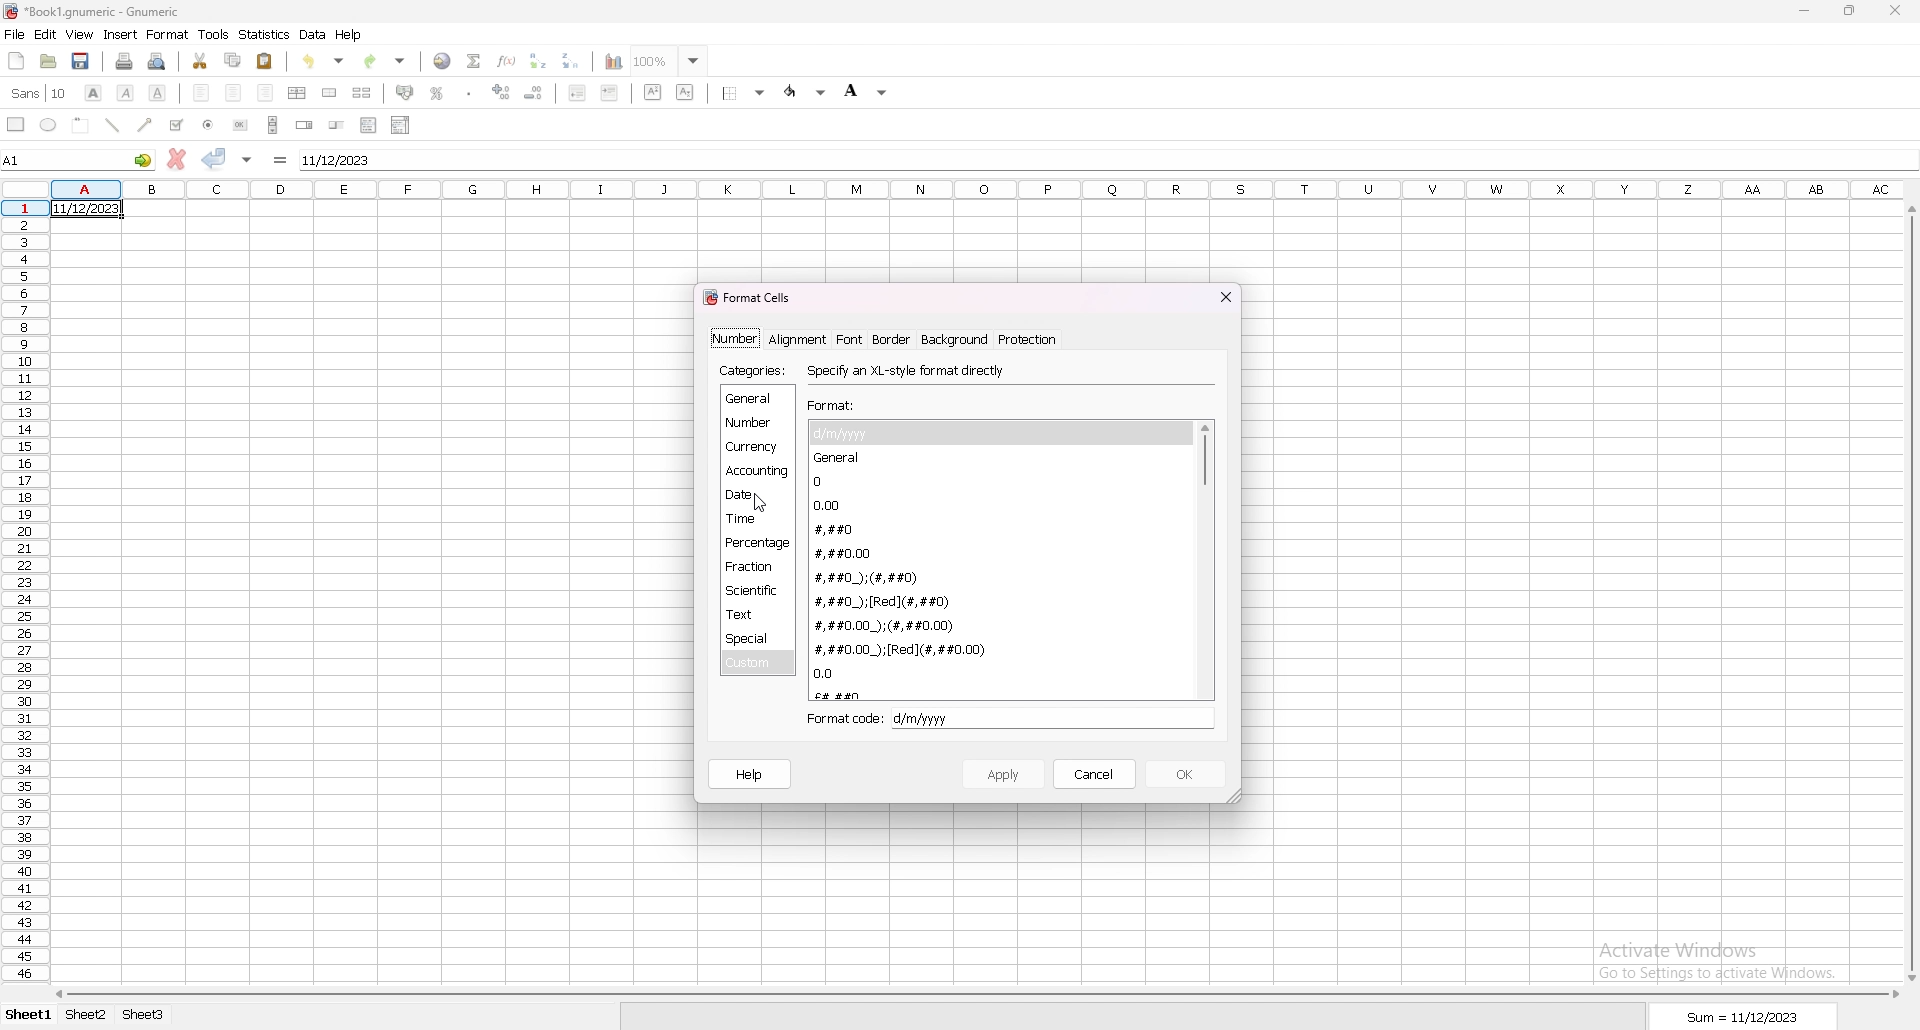  What do you see at coordinates (14, 35) in the screenshot?
I see `file` at bounding box center [14, 35].